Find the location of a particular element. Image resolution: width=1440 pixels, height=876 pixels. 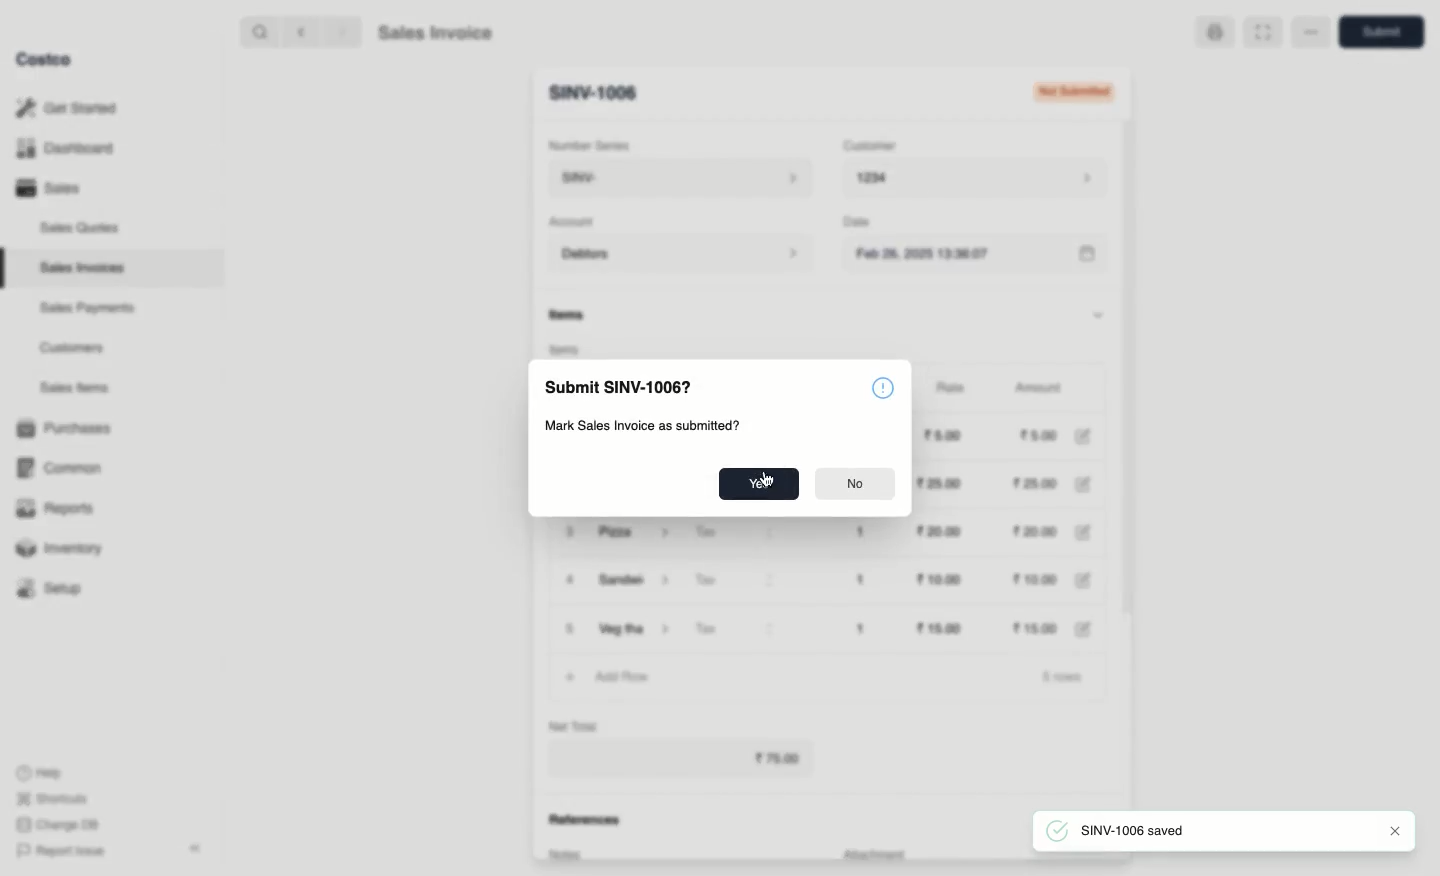

cursor is located at coordinates (764, 478).